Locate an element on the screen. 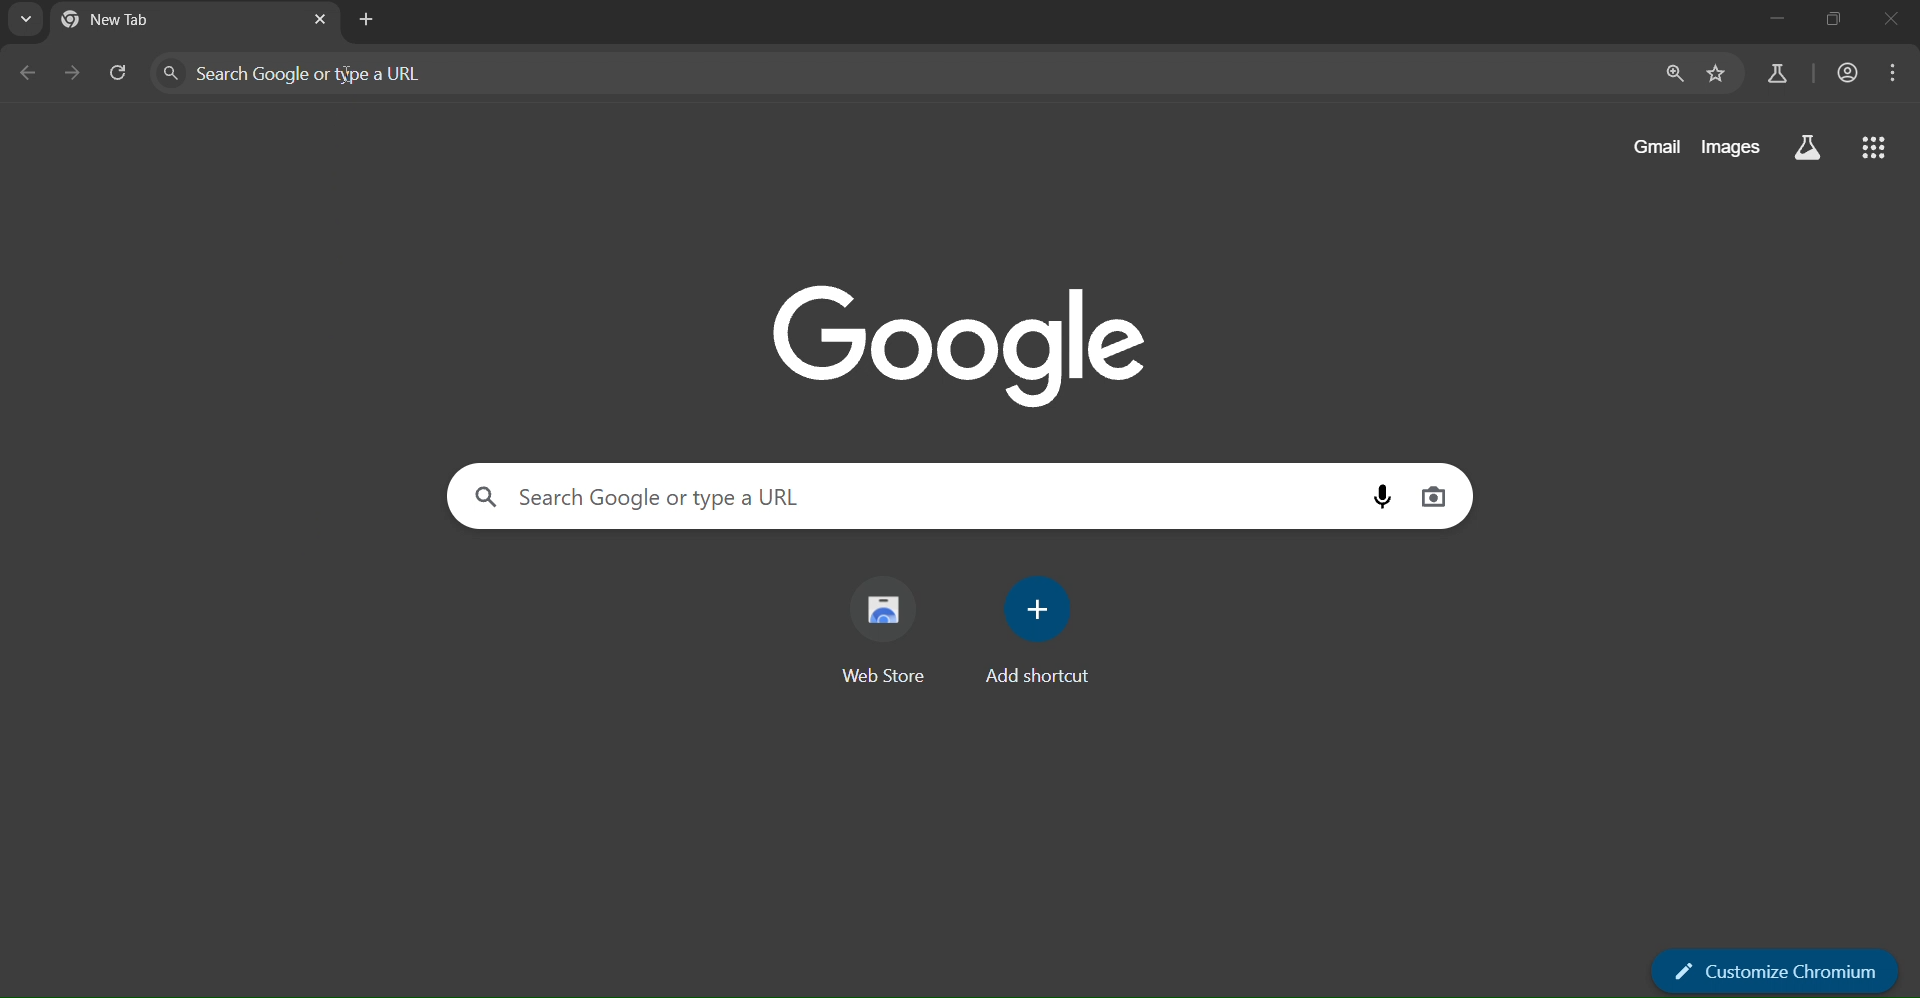 This screenshot has width=1920, height=998. images is located at coordinates (1734, 148).